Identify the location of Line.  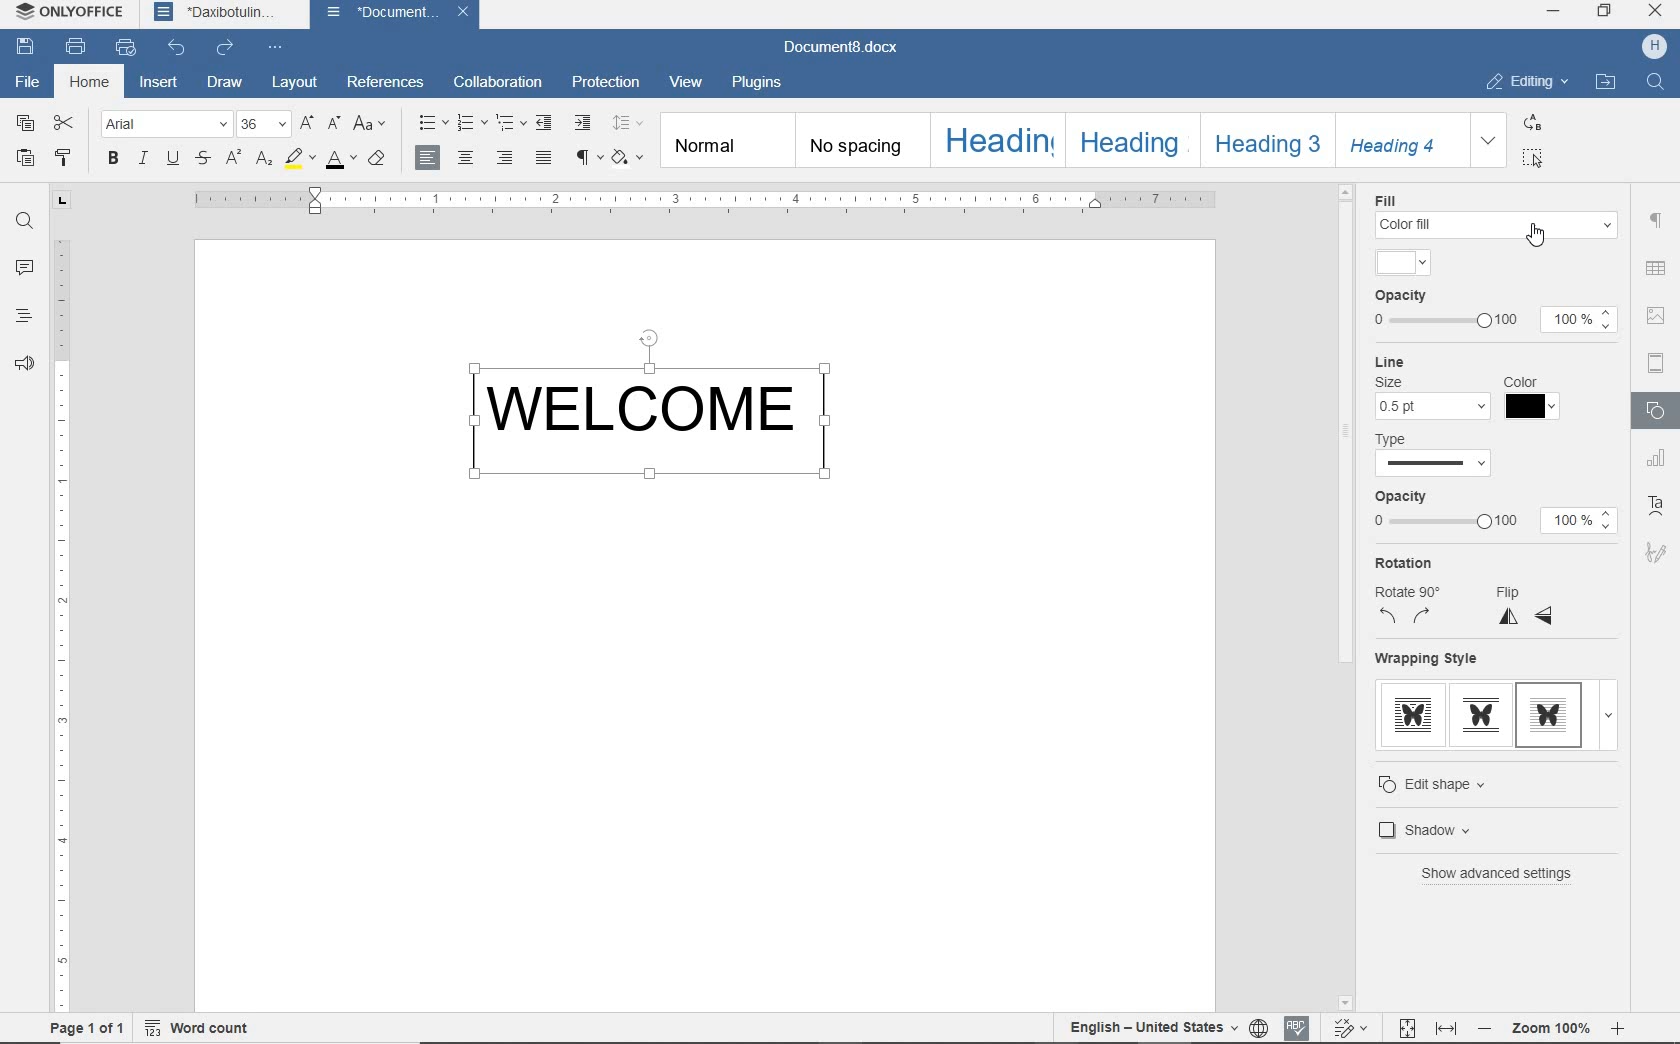
(1389, 361).